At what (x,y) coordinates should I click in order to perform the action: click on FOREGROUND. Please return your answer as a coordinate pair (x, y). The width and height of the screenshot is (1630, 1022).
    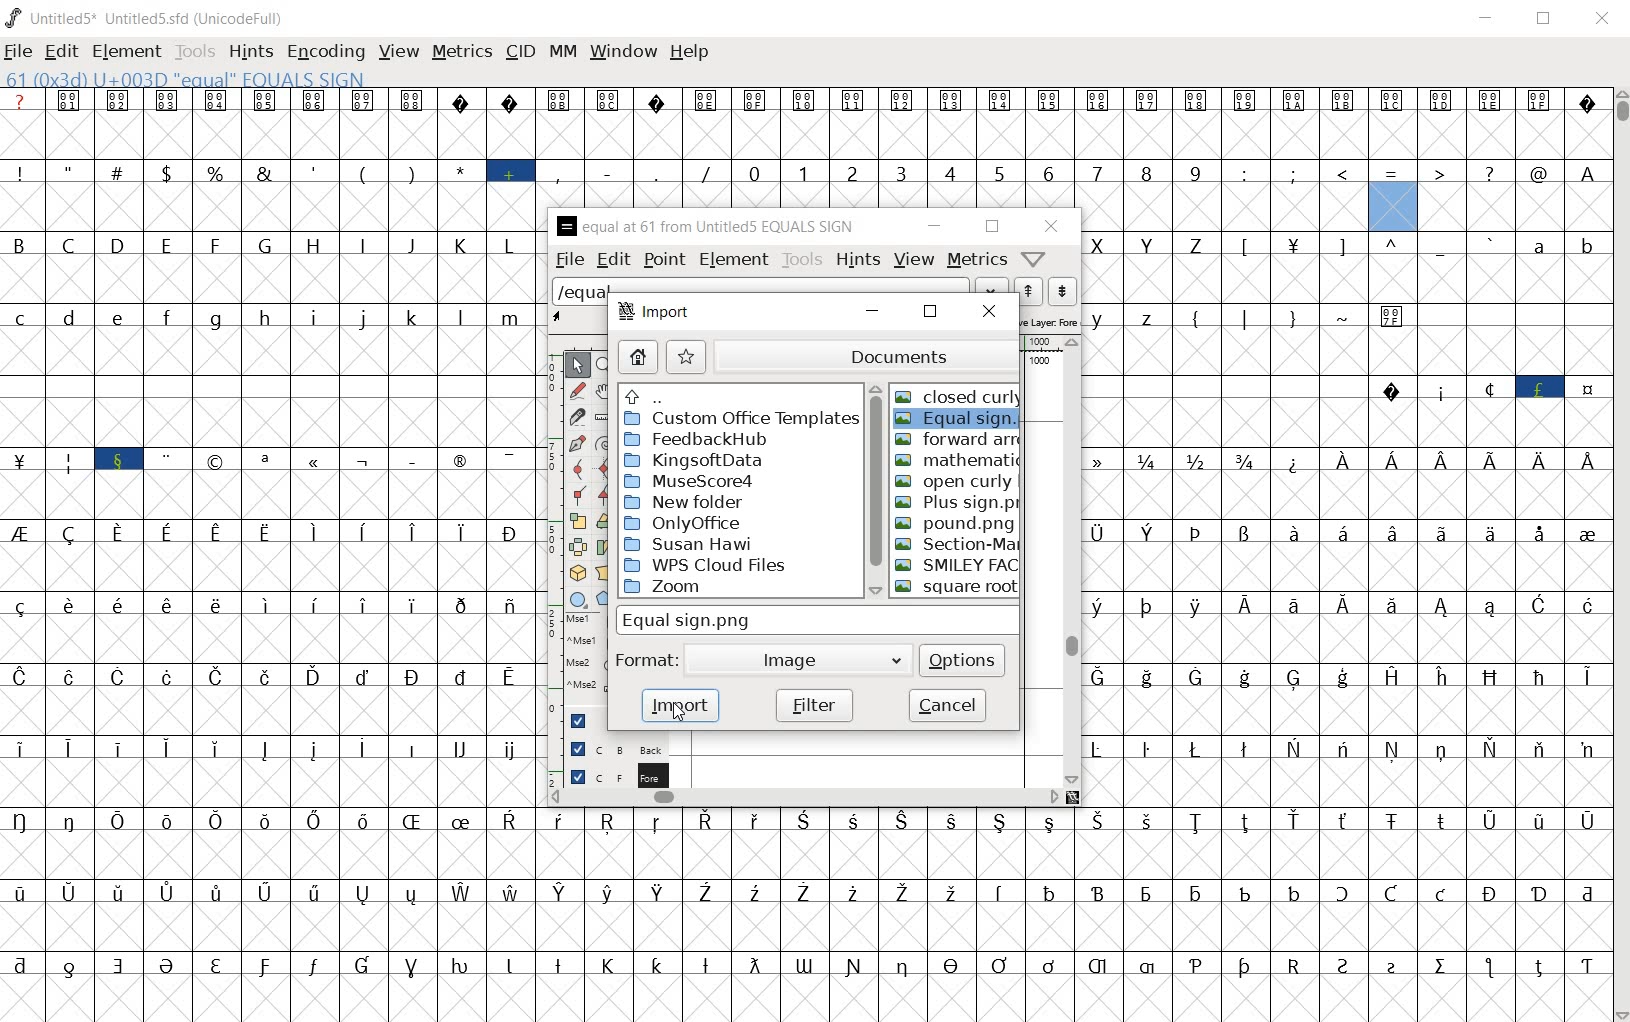
    Looking at the image, I should click on (607, 774).